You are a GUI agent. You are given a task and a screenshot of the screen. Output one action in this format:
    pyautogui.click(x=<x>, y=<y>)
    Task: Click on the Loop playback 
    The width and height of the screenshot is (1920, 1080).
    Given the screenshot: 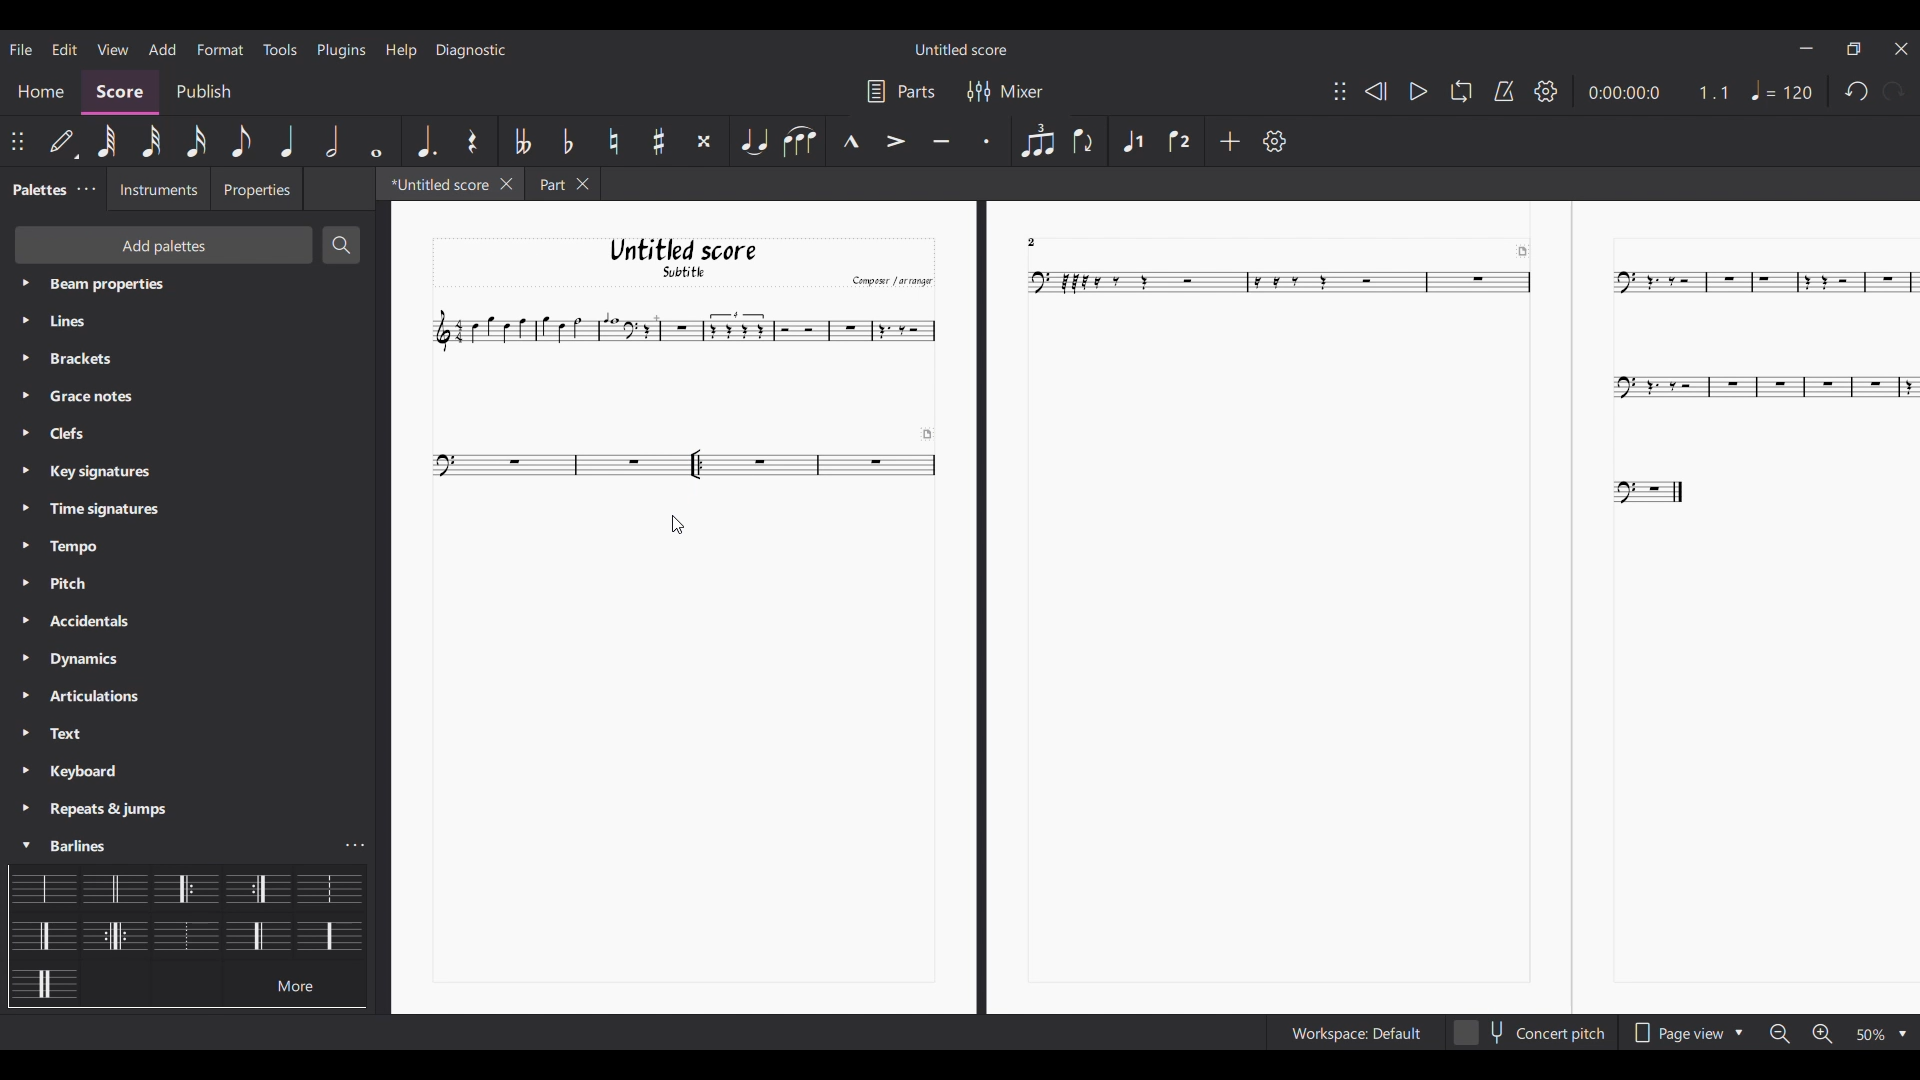 What is the action you would take?
    pyautogui.click(x=1462, y=91)
    